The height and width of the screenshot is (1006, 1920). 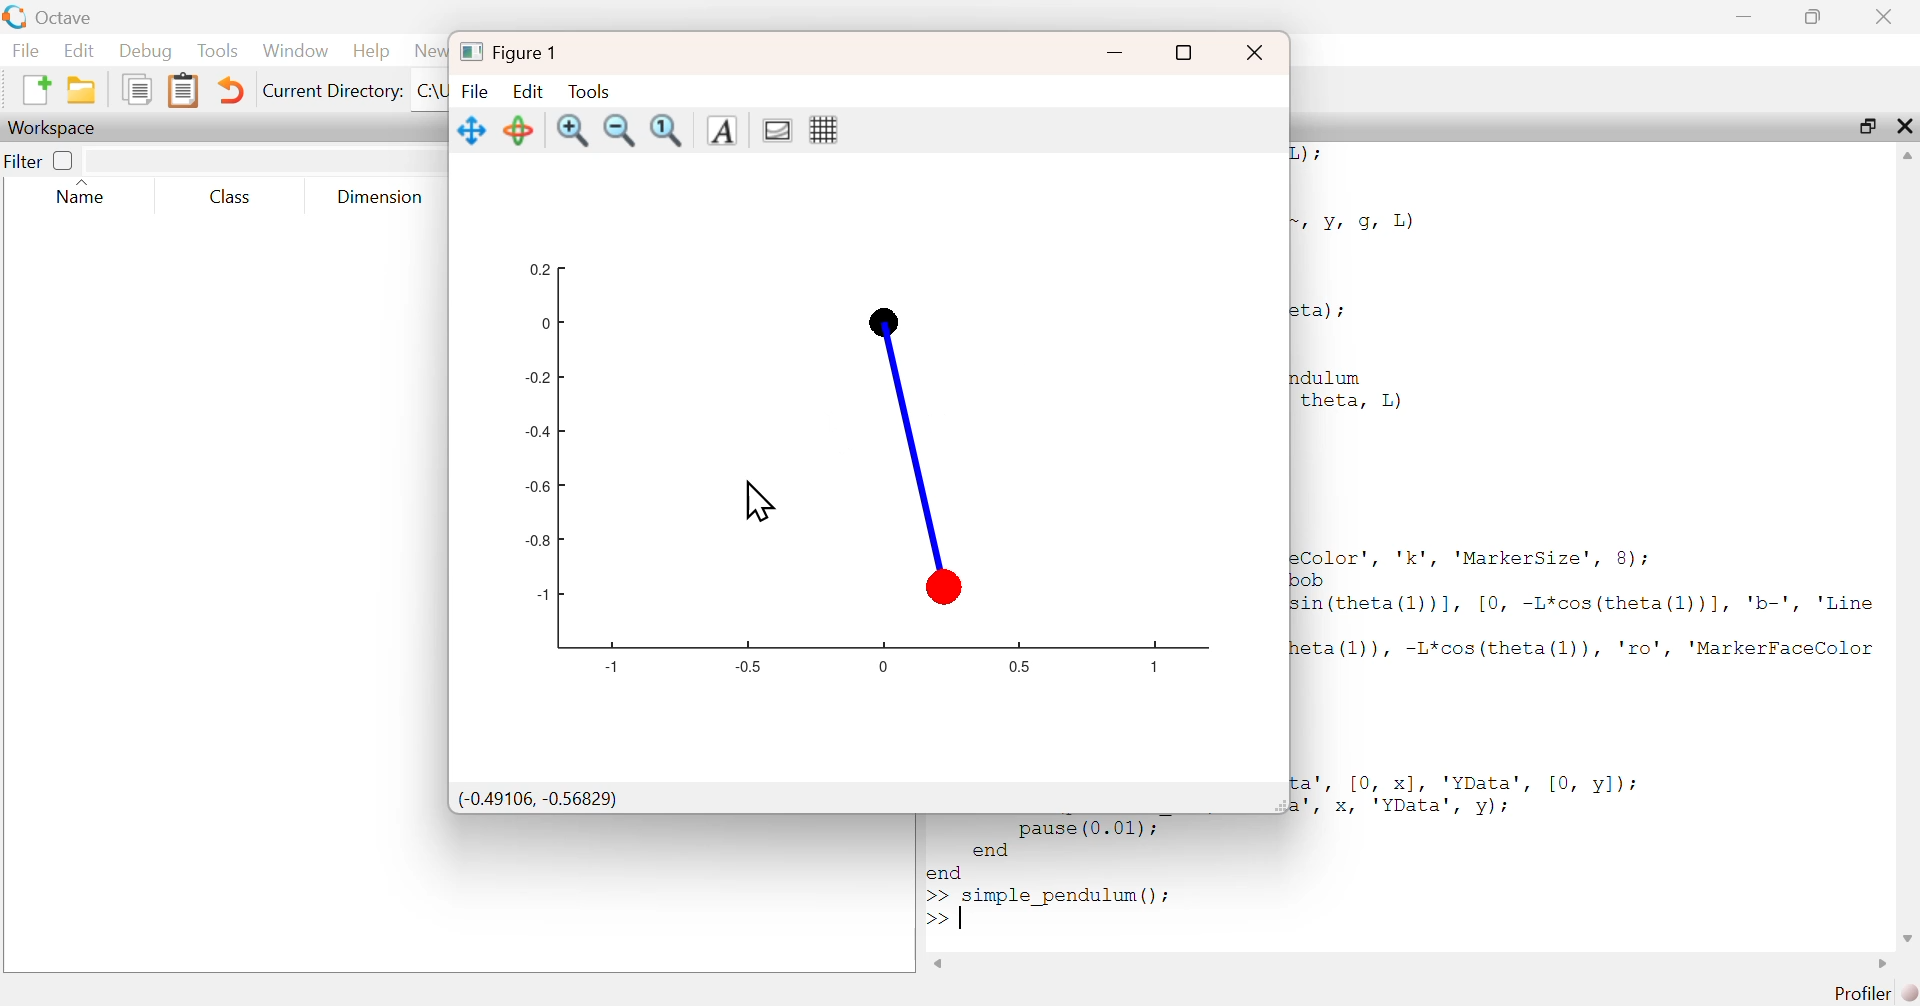 I want to click on zoom out, so click(x=618, y=131).